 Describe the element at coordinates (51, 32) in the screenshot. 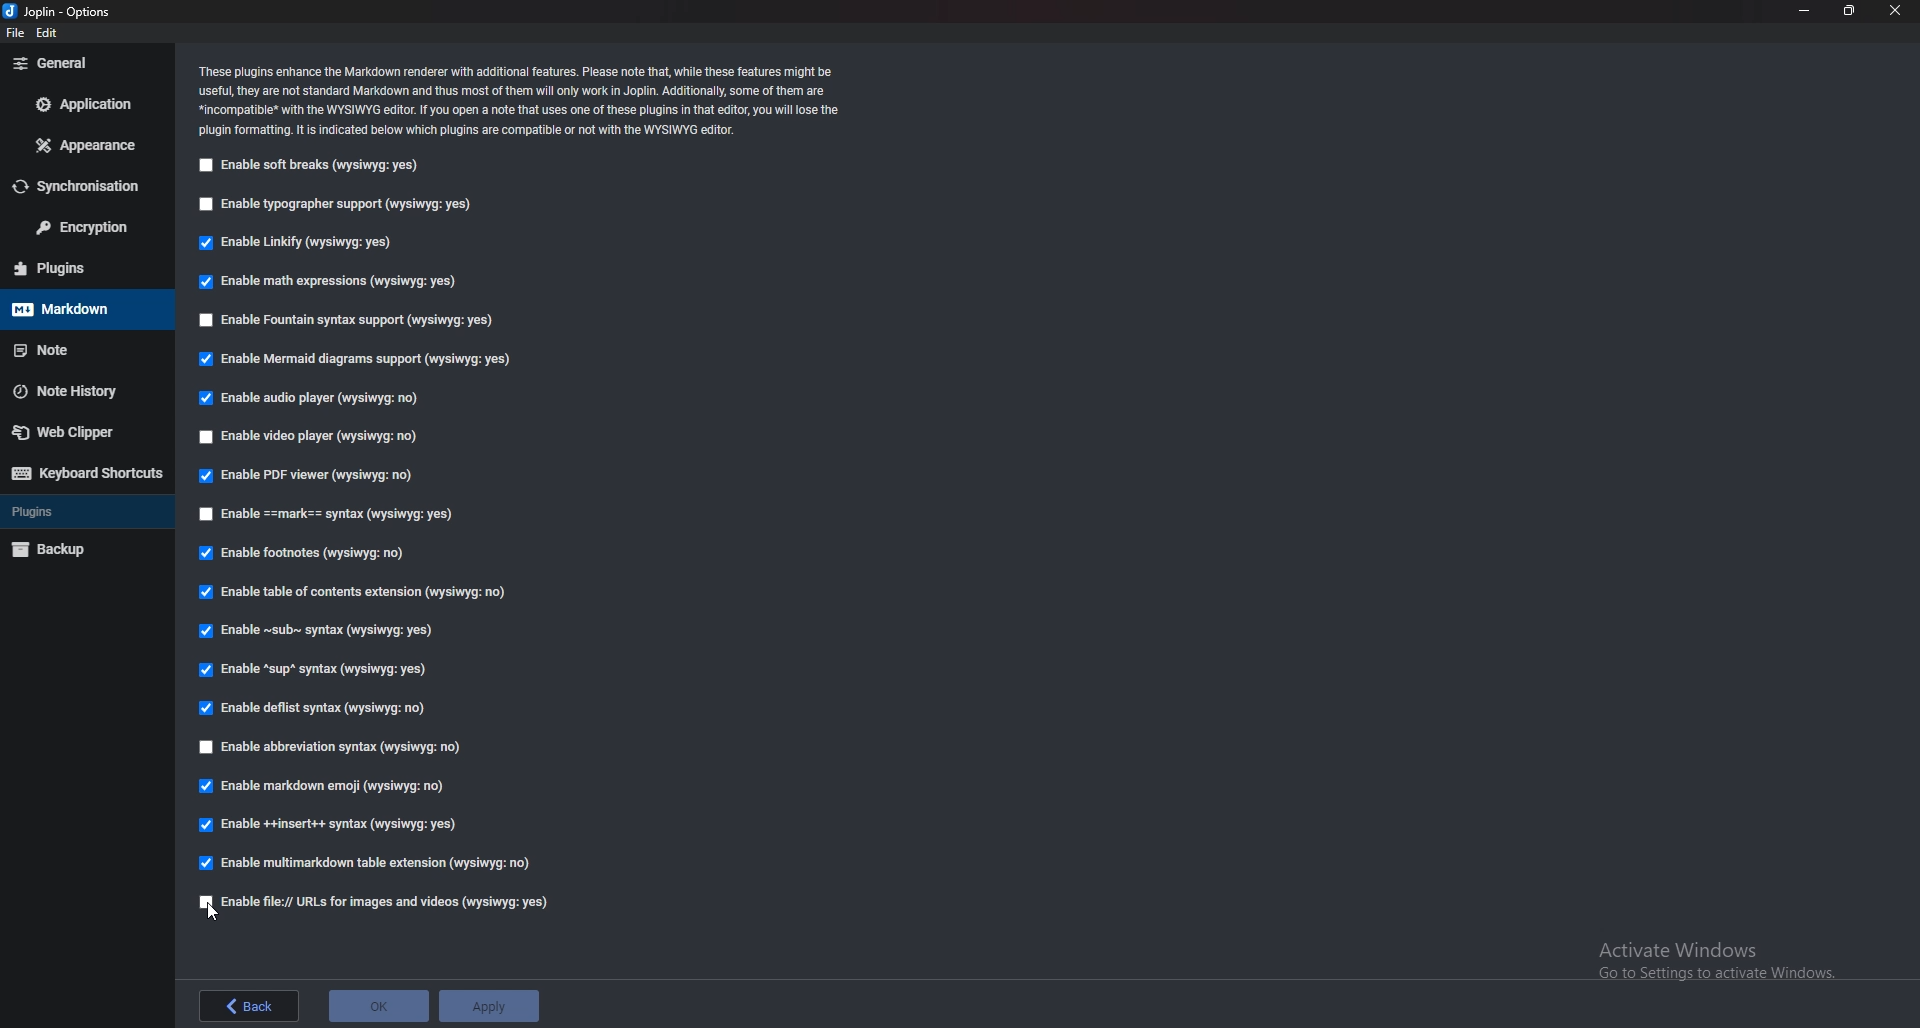

I see `edit` at that location.